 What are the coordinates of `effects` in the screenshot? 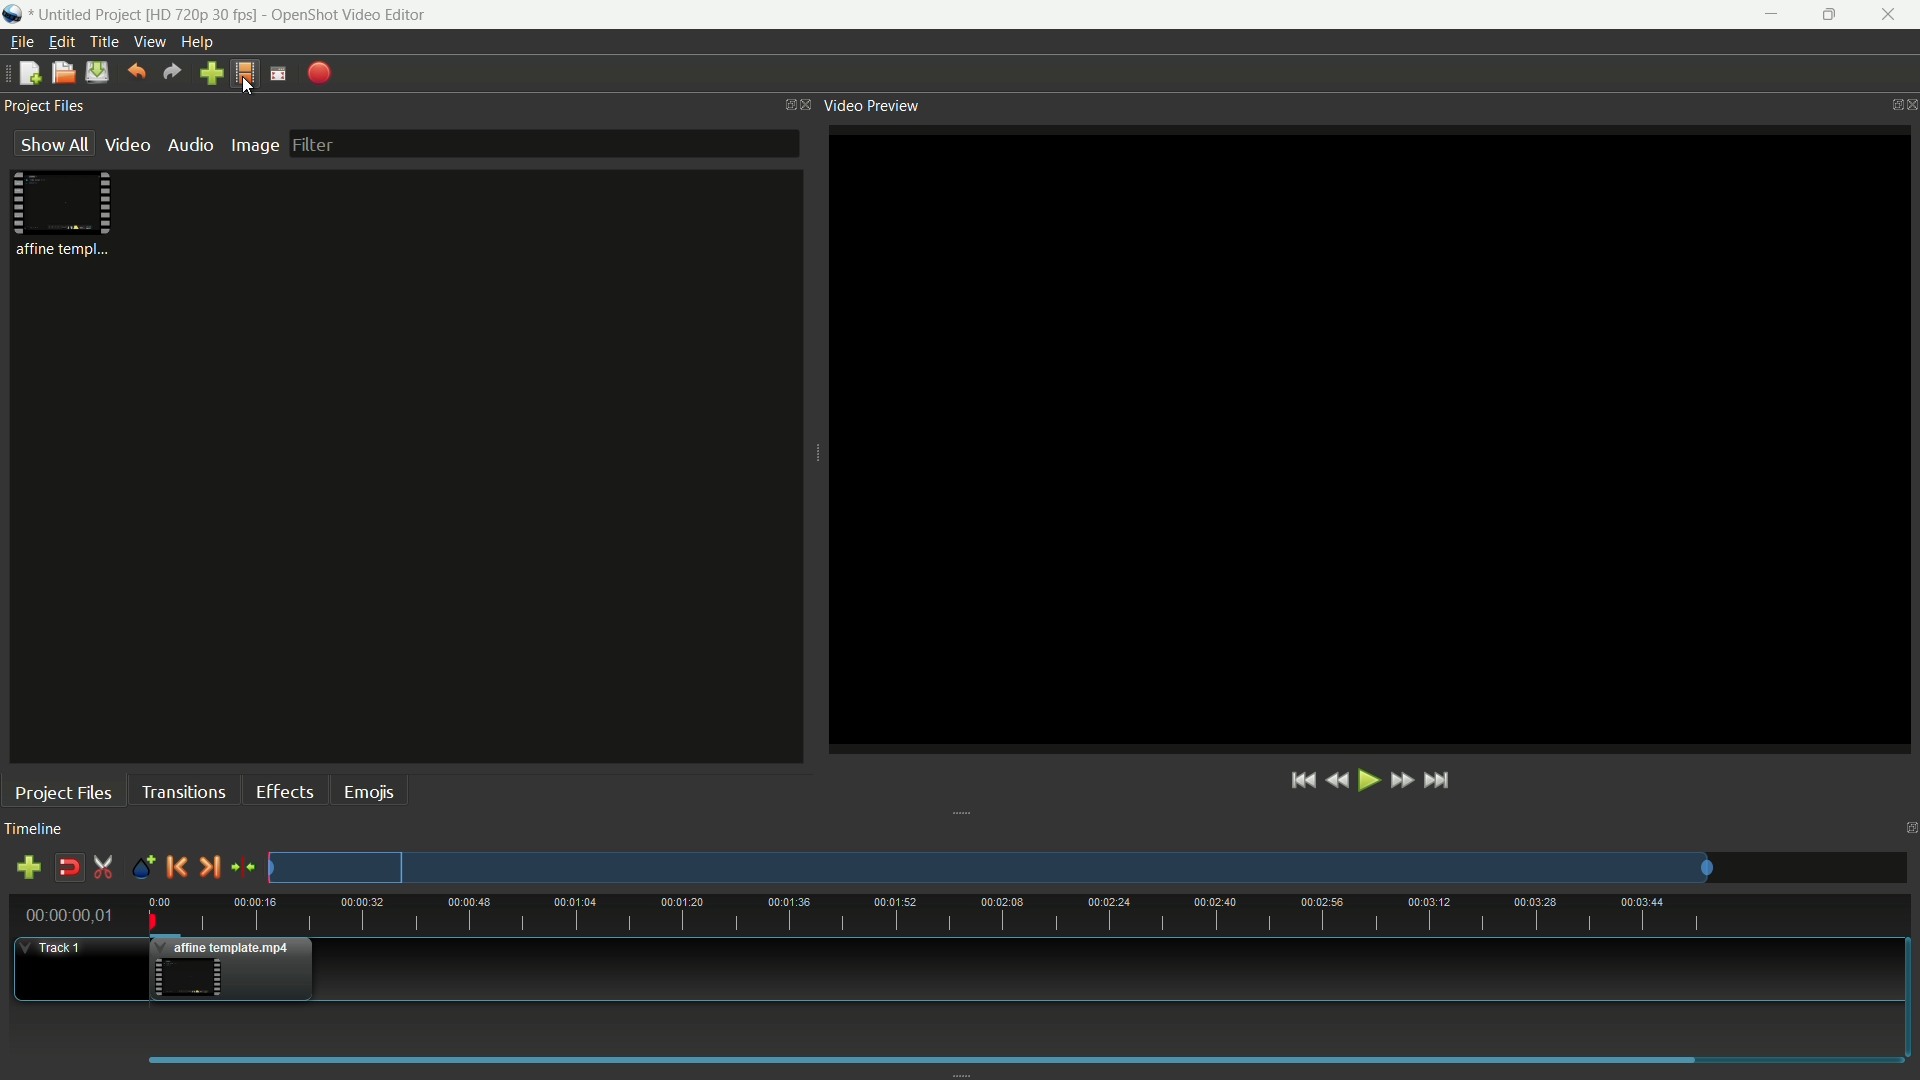 It's located at (284, 791).